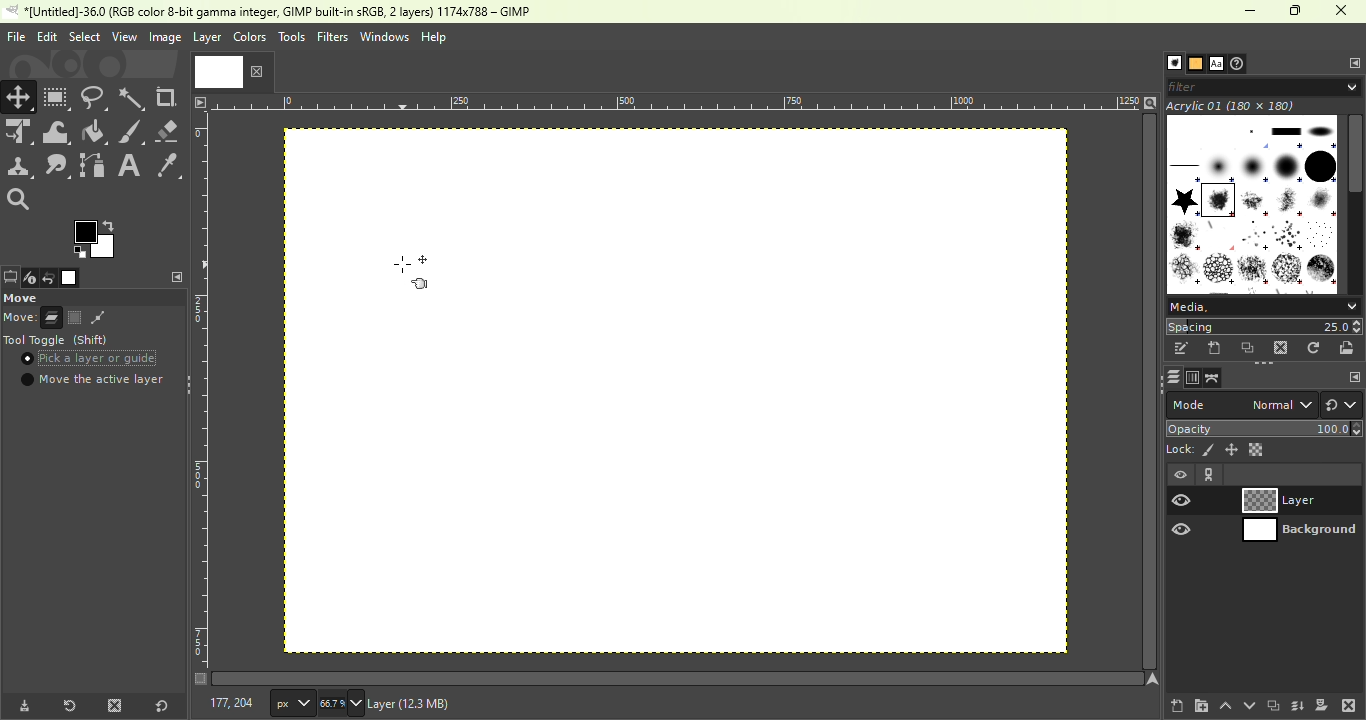  What do you see at coordinates (1342, 405) in the screenshot?
I see `Switch to another group of modes` at bounding box center [1342, 405].